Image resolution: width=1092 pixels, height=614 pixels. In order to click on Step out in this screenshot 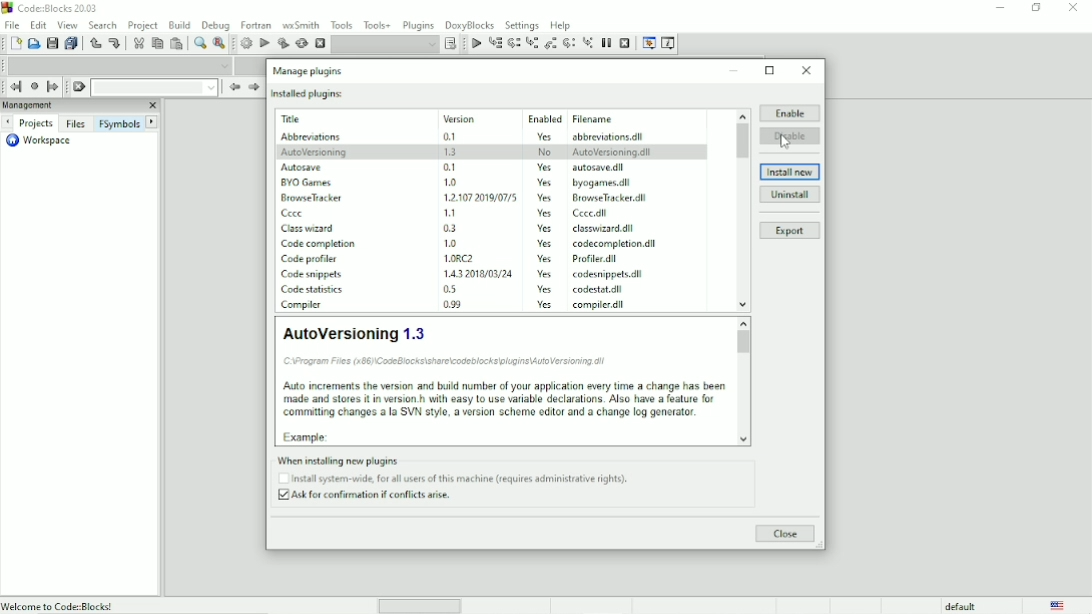, I will do `click(551, 44)`.